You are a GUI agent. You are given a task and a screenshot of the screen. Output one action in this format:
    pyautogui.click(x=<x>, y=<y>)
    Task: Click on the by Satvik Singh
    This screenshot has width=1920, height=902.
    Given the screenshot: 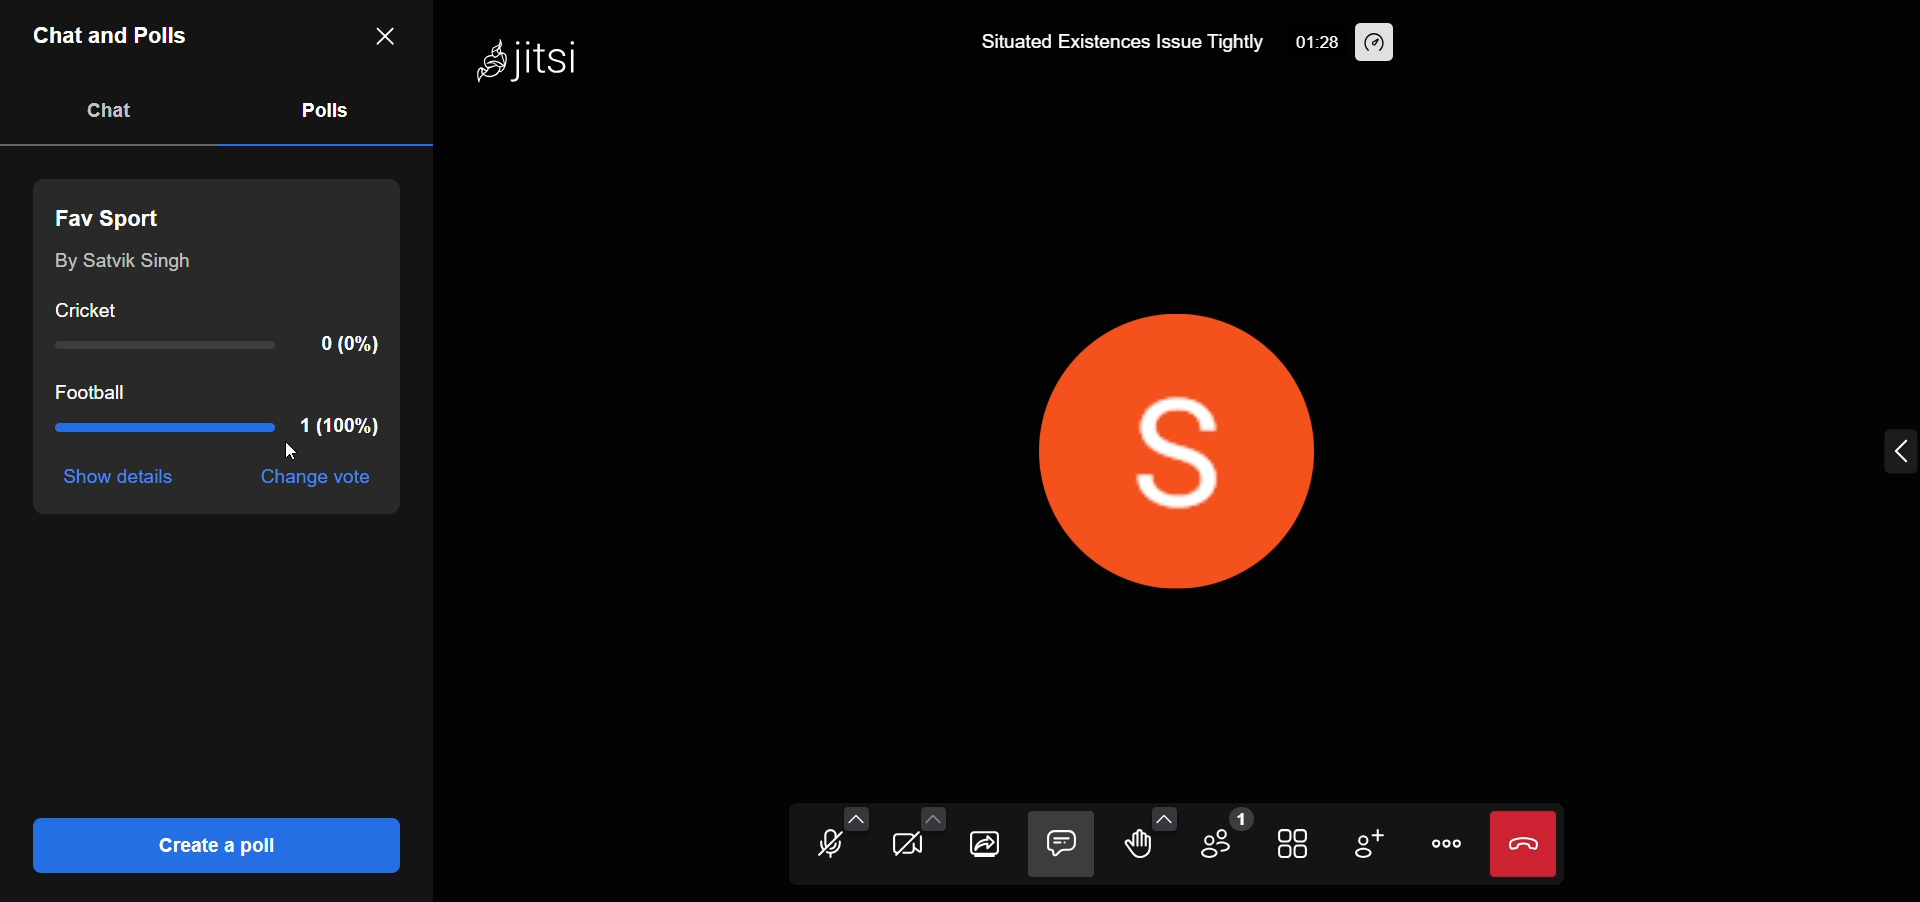 What is the action you would take?
    pyautogui.click(x=119, y=265)
    